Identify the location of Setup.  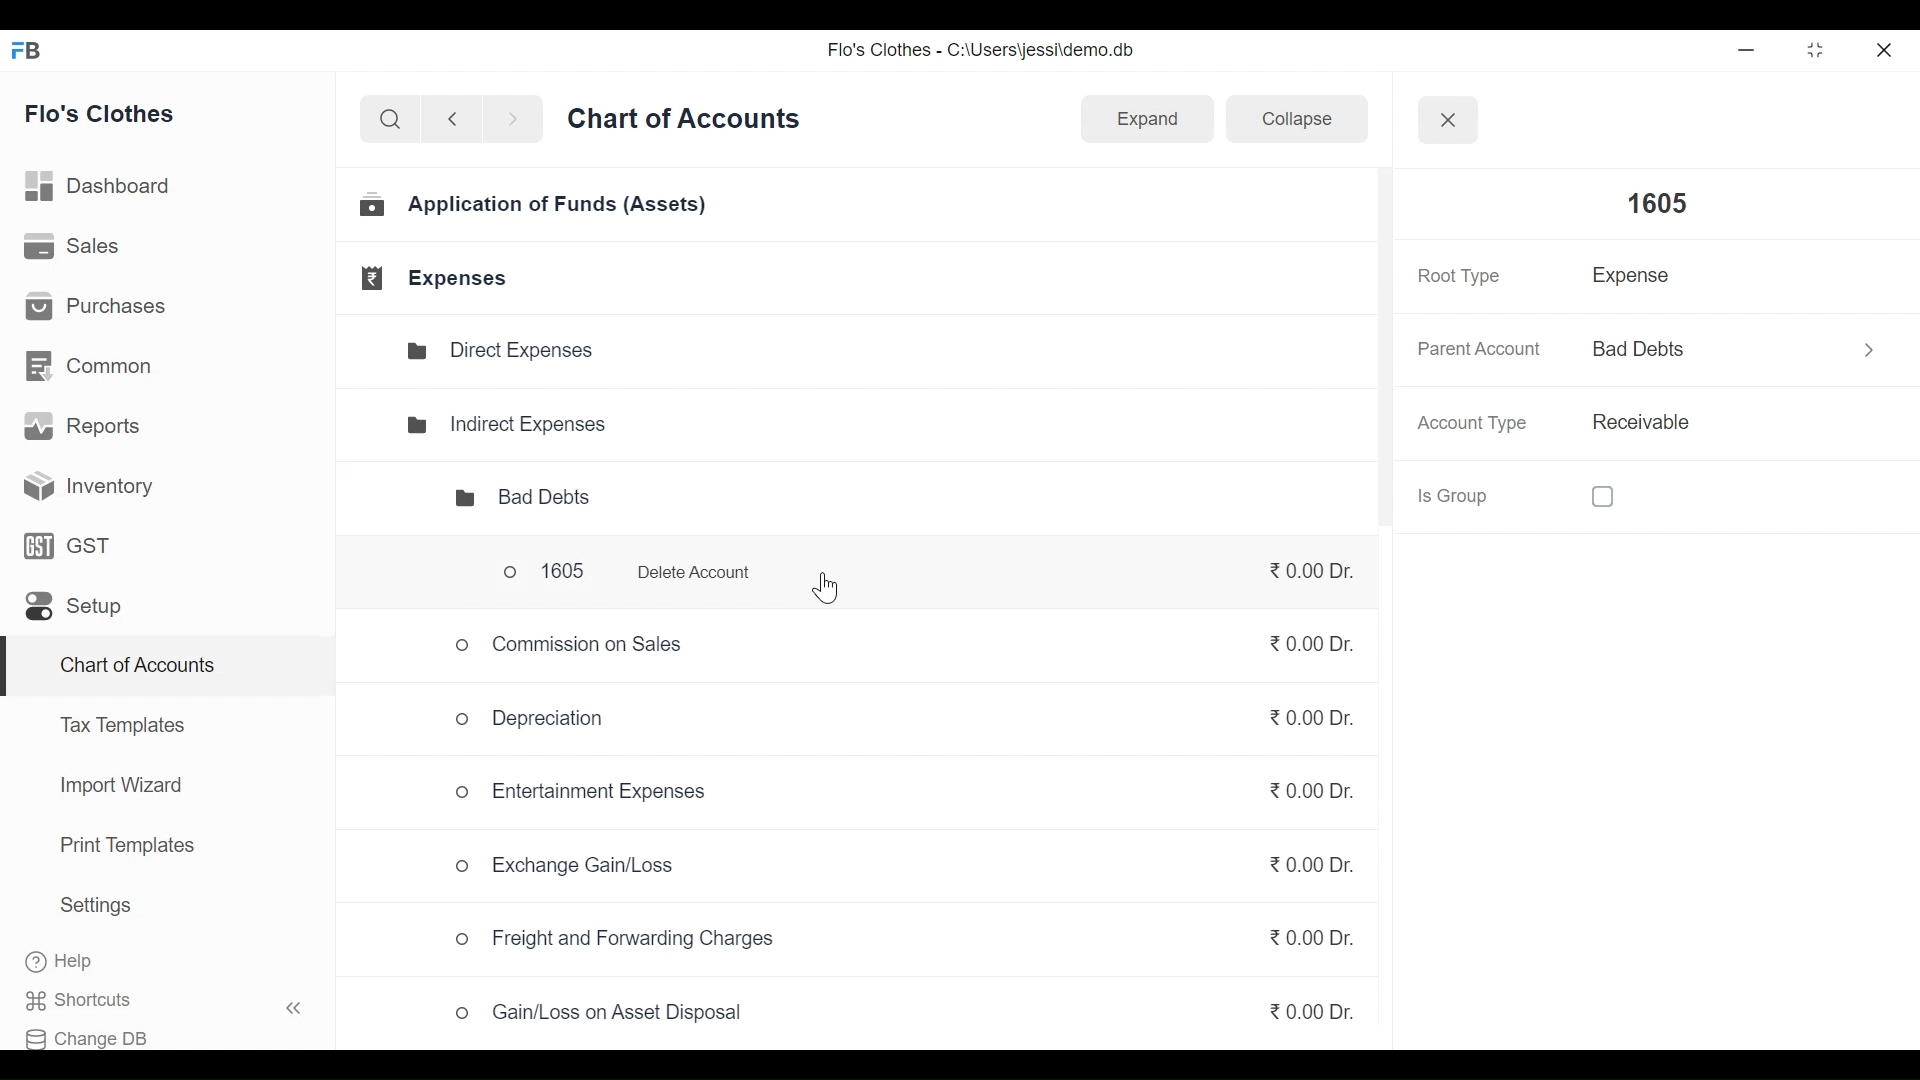
(72, 611).